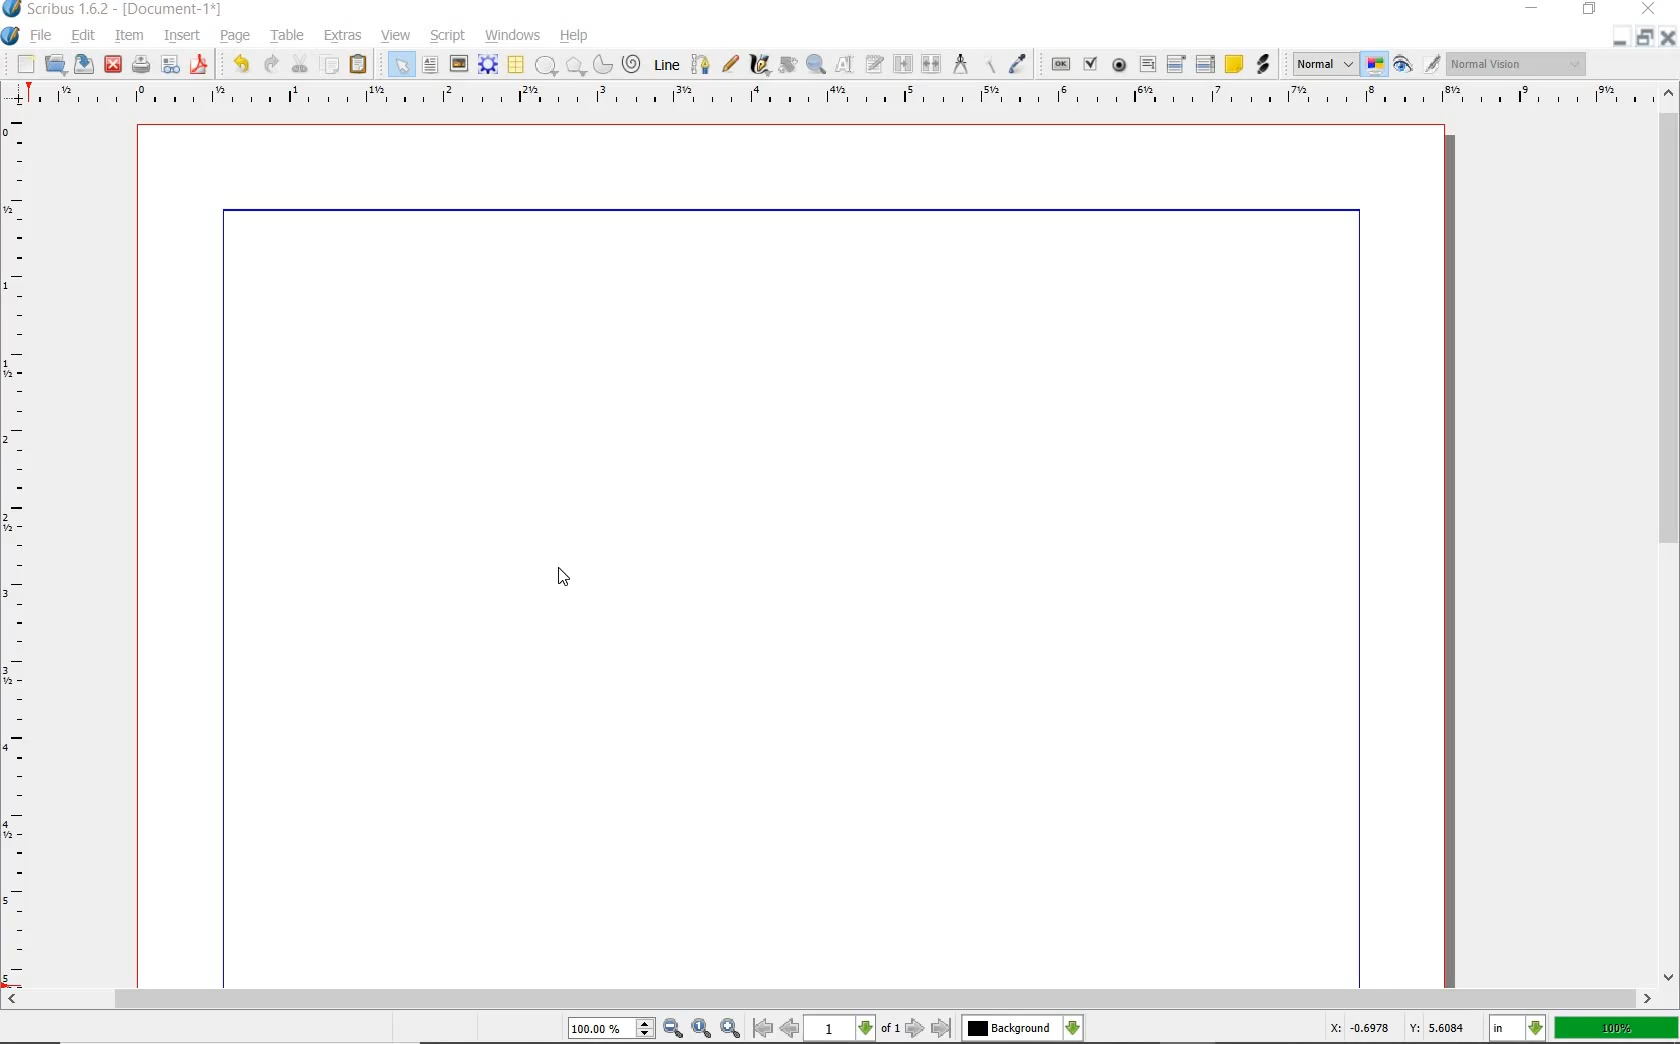 The width and height of the screenshot is (1680, 1044). What do you see at coordinates (565, 577) in the screenshot?
I see `CURSOR` at bounding box center [565, 577].